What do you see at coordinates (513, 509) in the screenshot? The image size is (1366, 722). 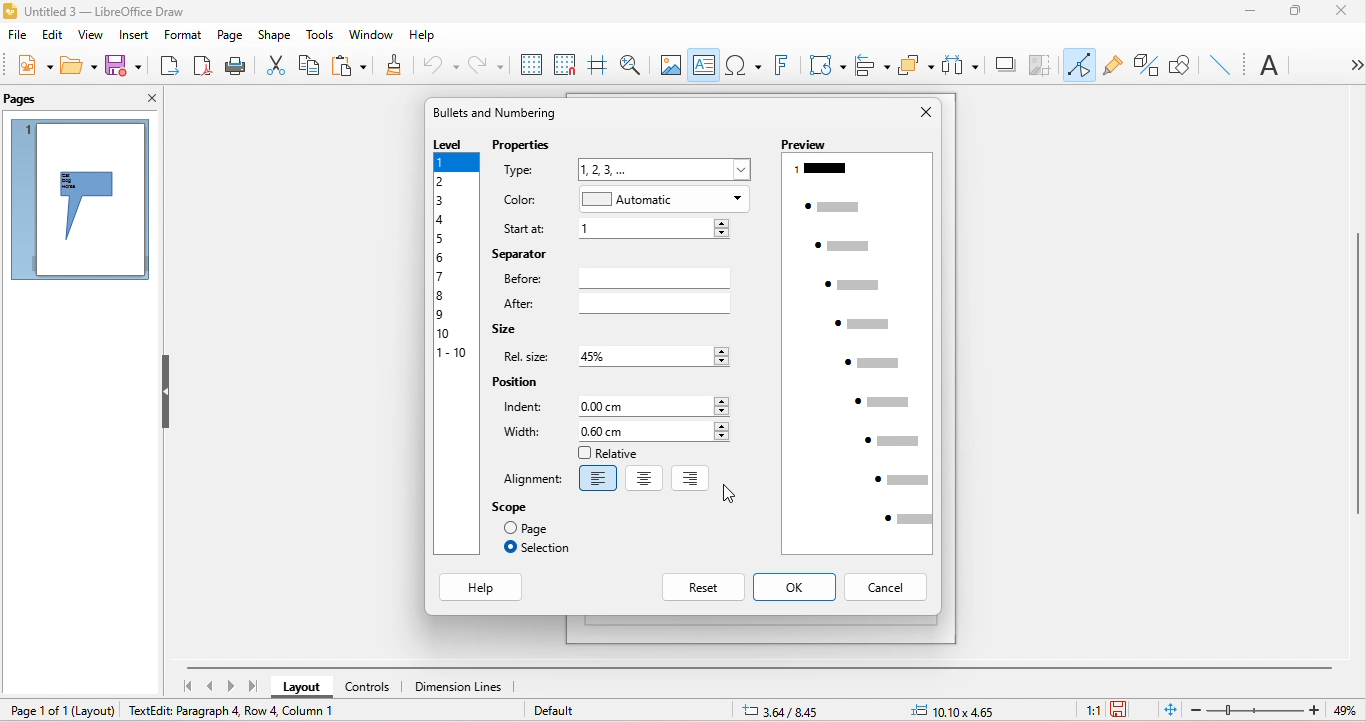 I see `scope` at bounding box center [513, 509].